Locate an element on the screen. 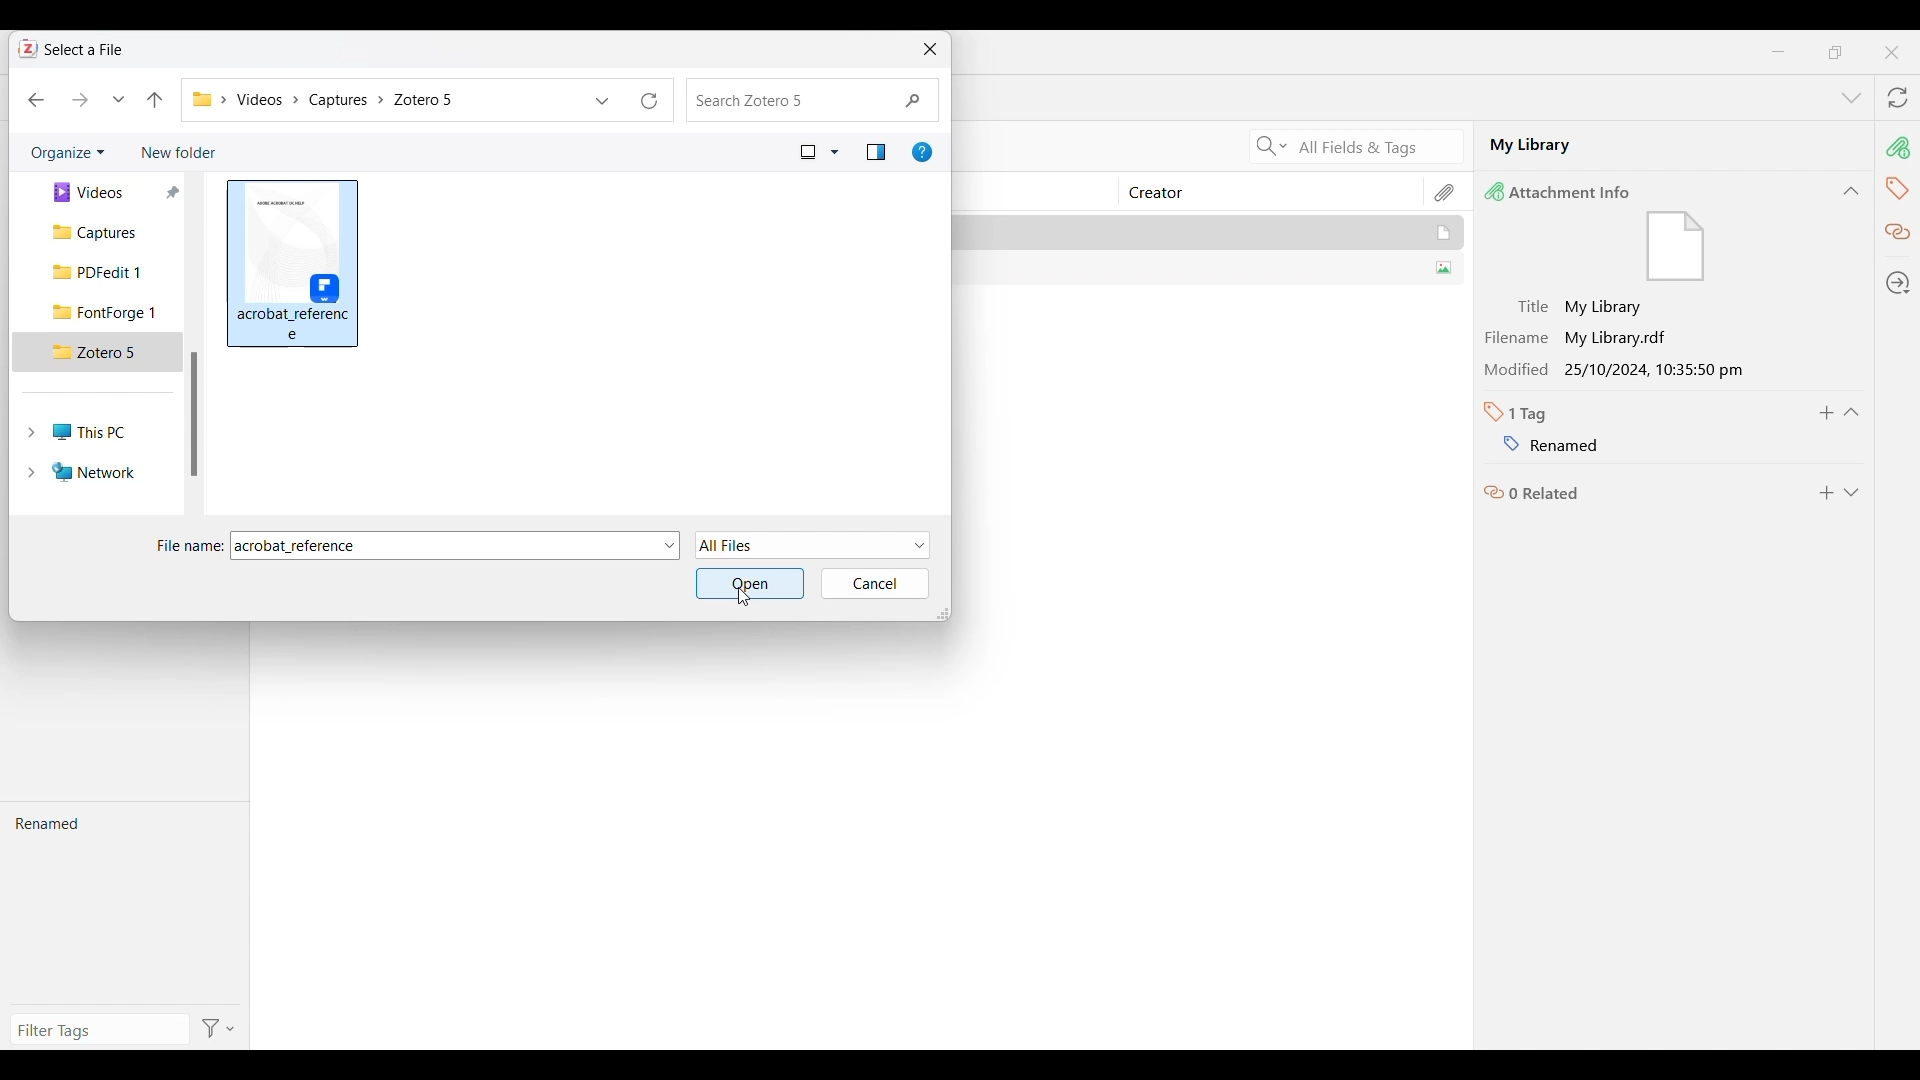 The height and width of the screenshot is (1080, 1920). Select a File is located at coordinates (84, 49).